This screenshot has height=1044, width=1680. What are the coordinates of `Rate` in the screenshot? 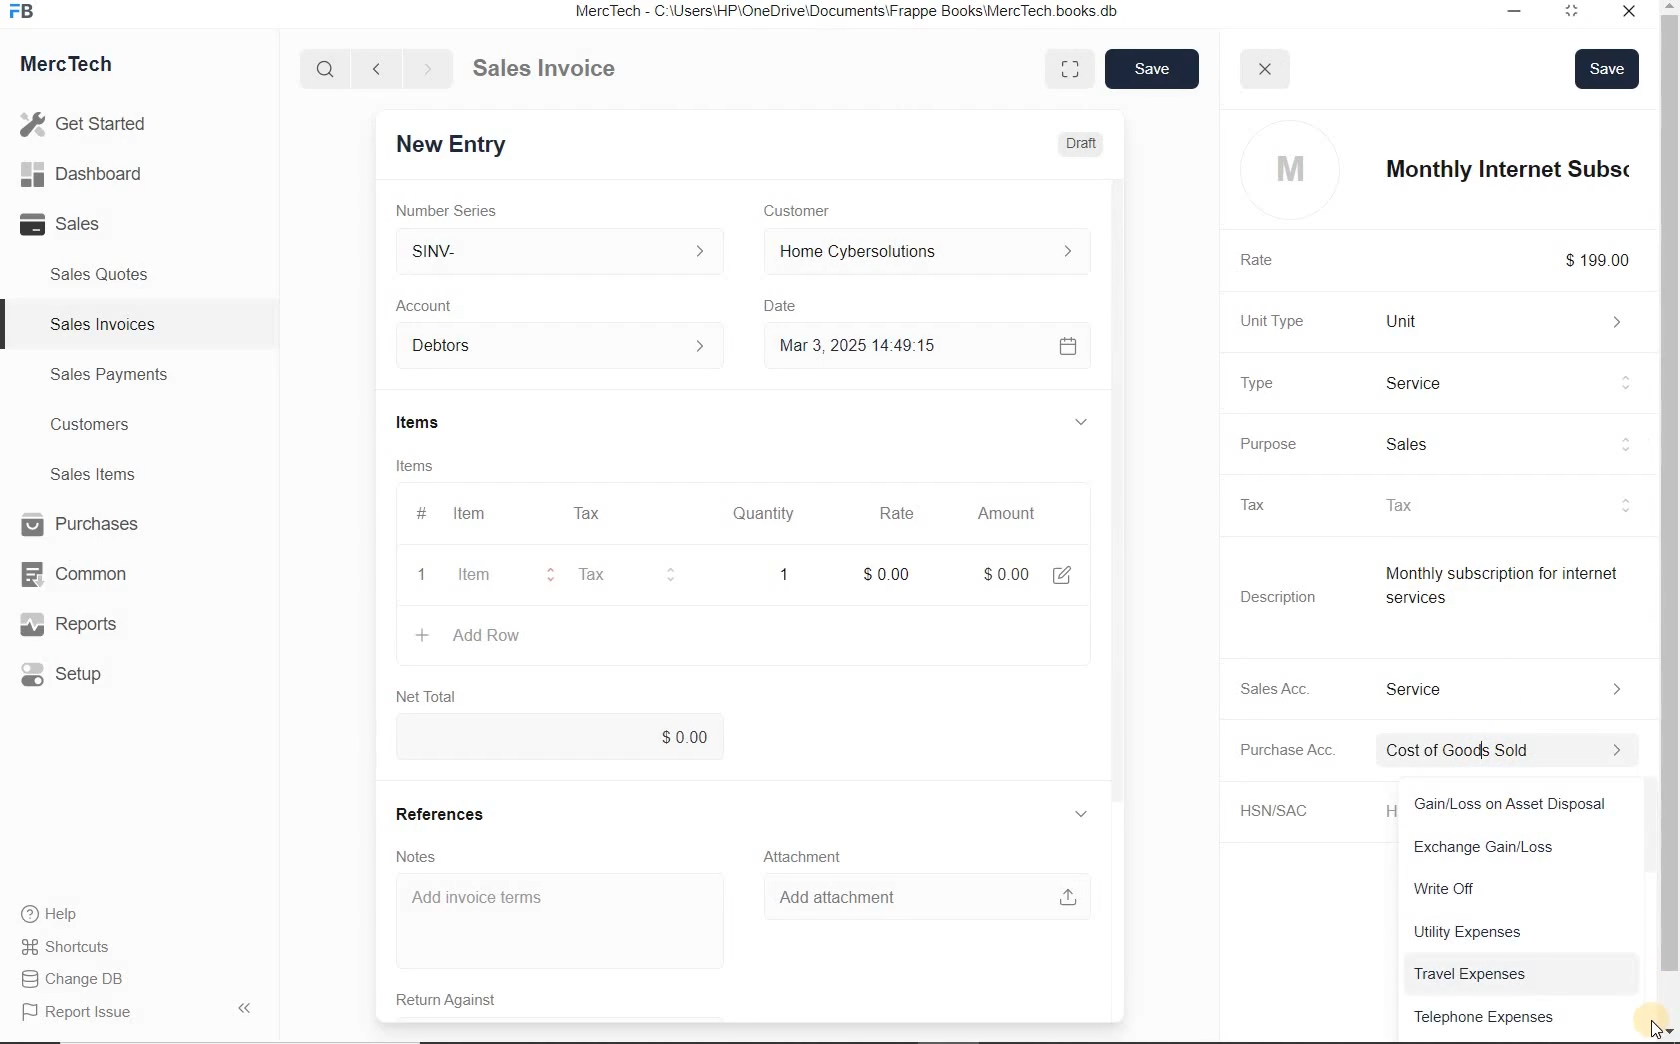 It's located at (906, 513).